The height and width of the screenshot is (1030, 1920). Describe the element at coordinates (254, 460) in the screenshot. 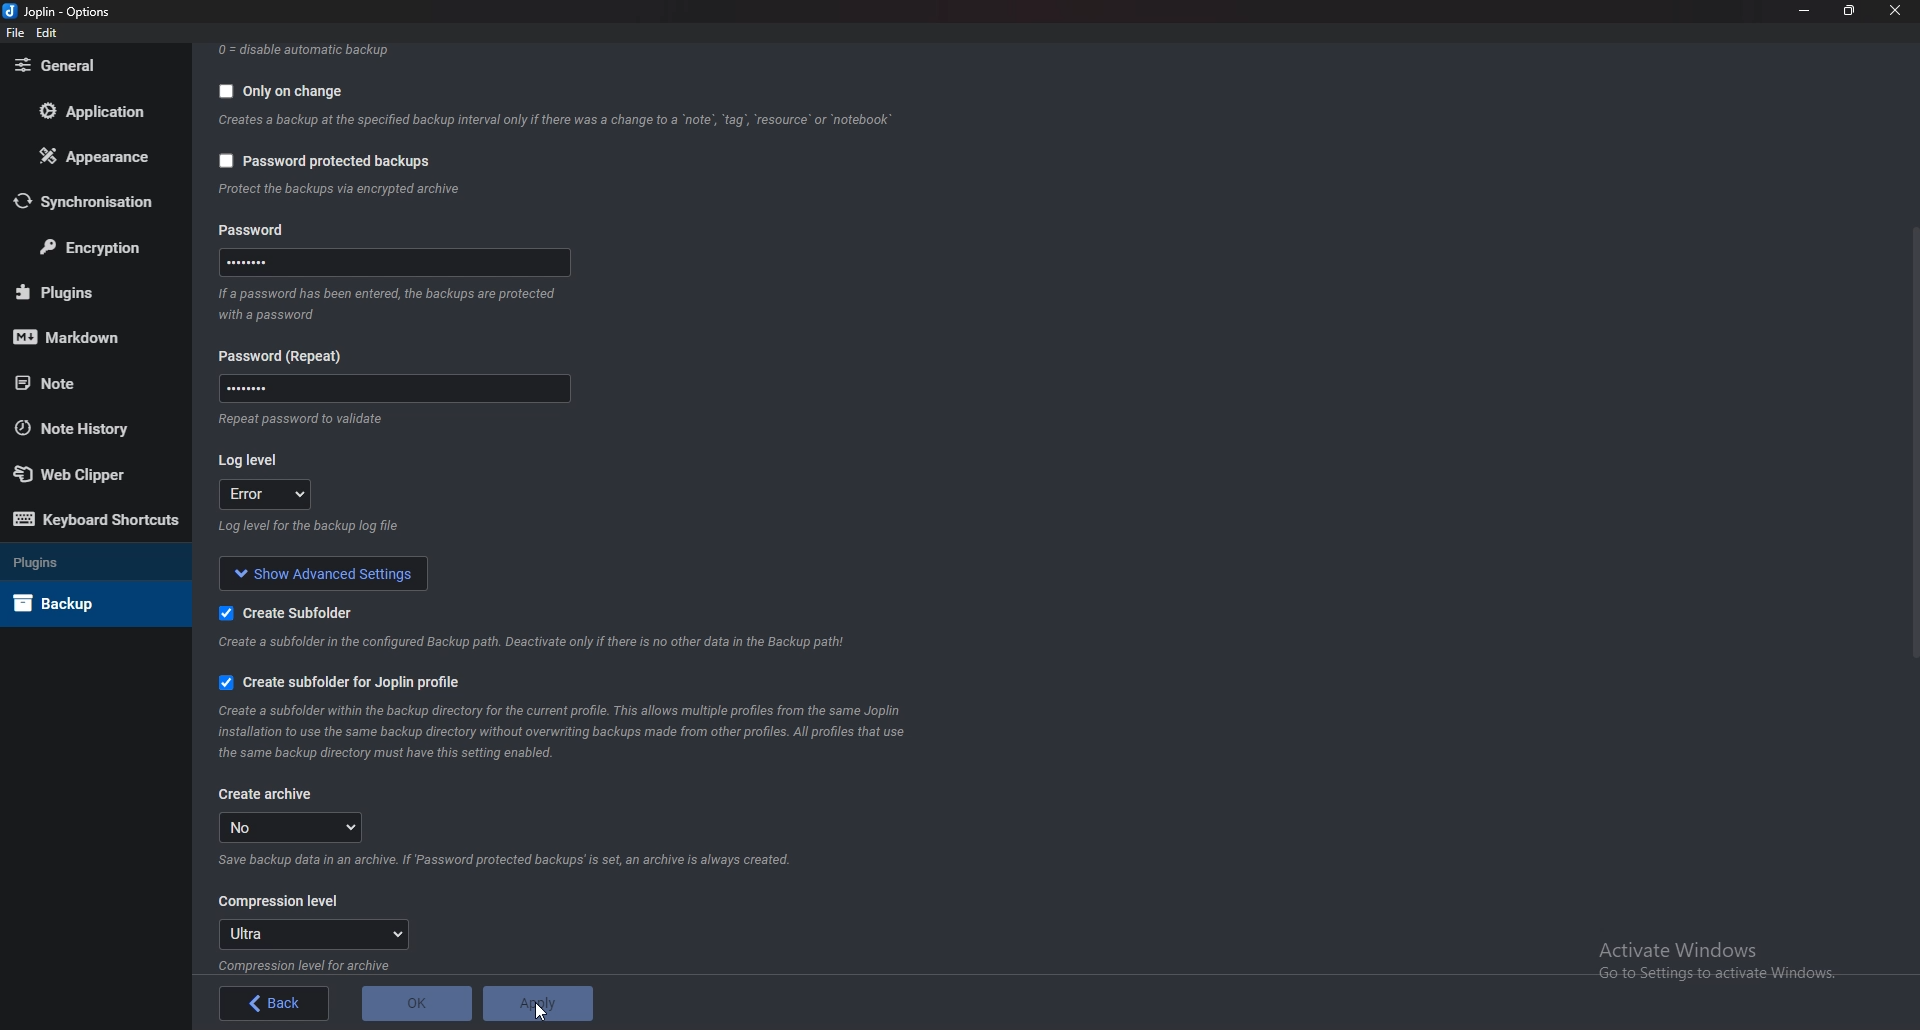

I see `Log level` at that location.